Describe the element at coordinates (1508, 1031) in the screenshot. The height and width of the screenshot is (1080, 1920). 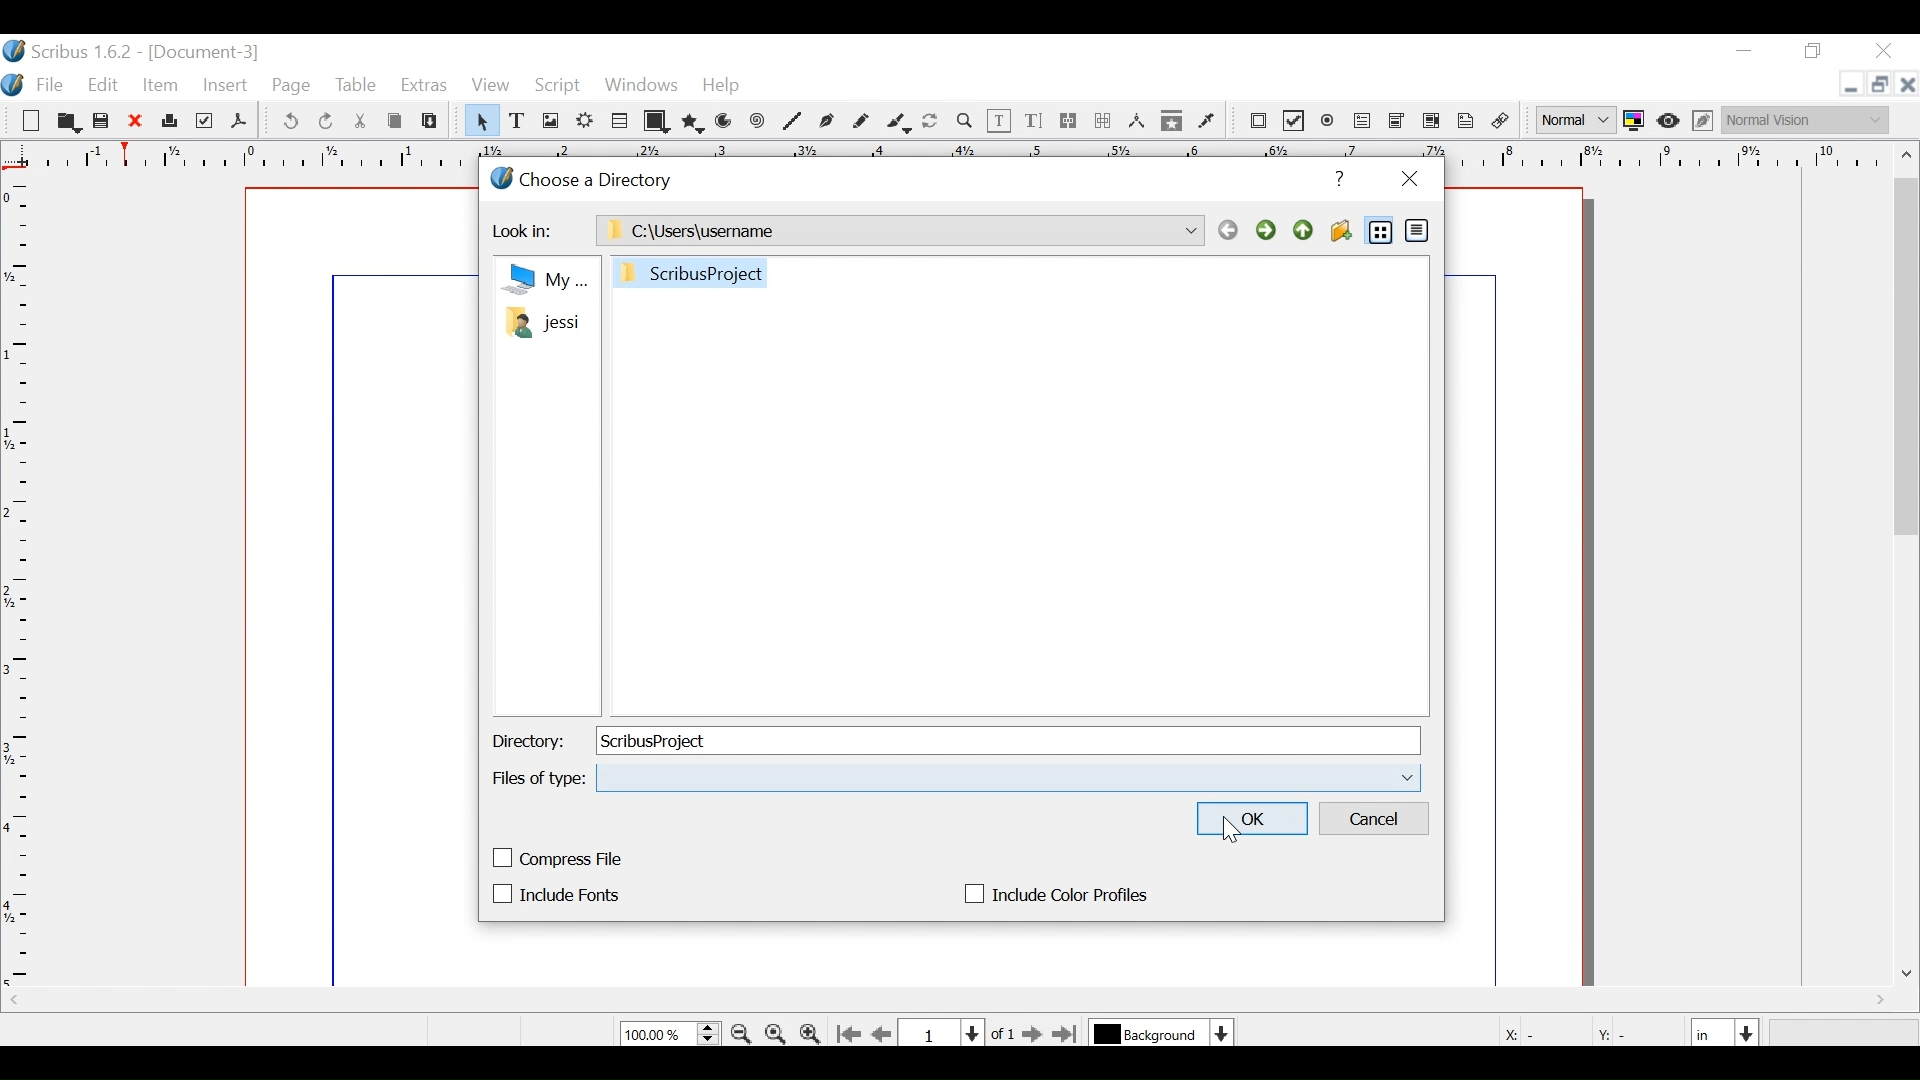
I see `X:` at that location.